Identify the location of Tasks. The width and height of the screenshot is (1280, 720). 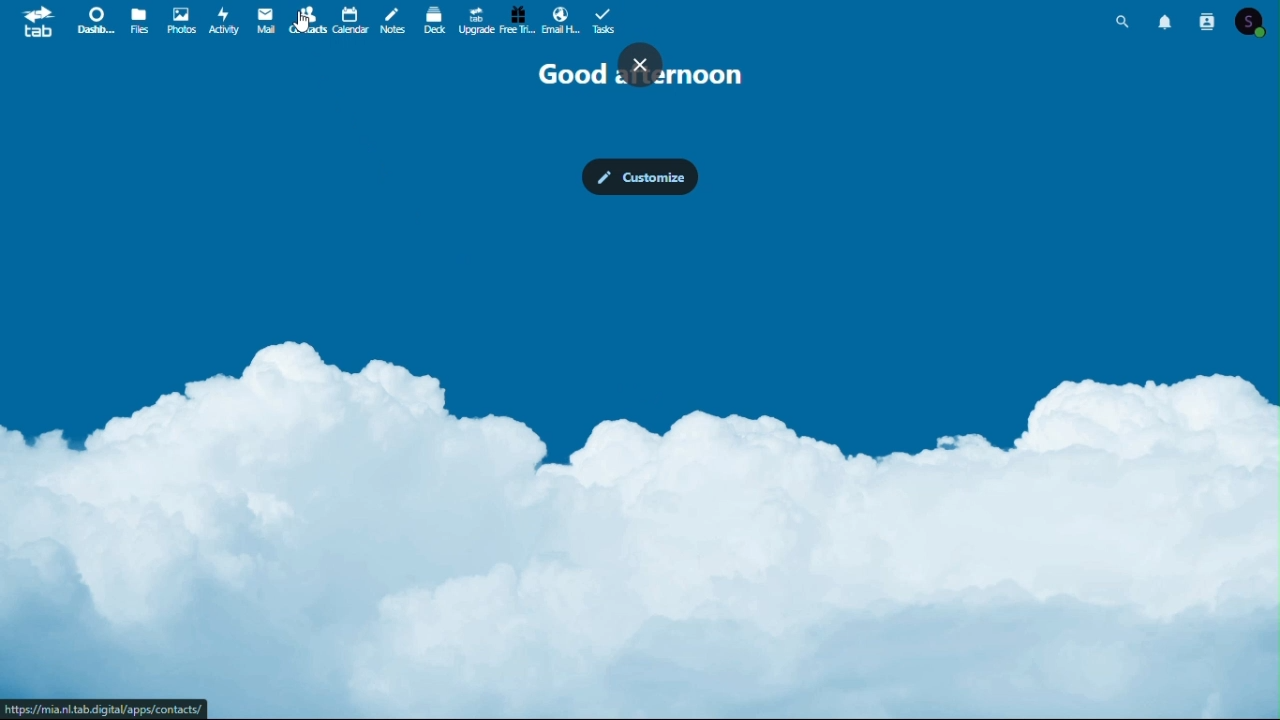
(605, 20).